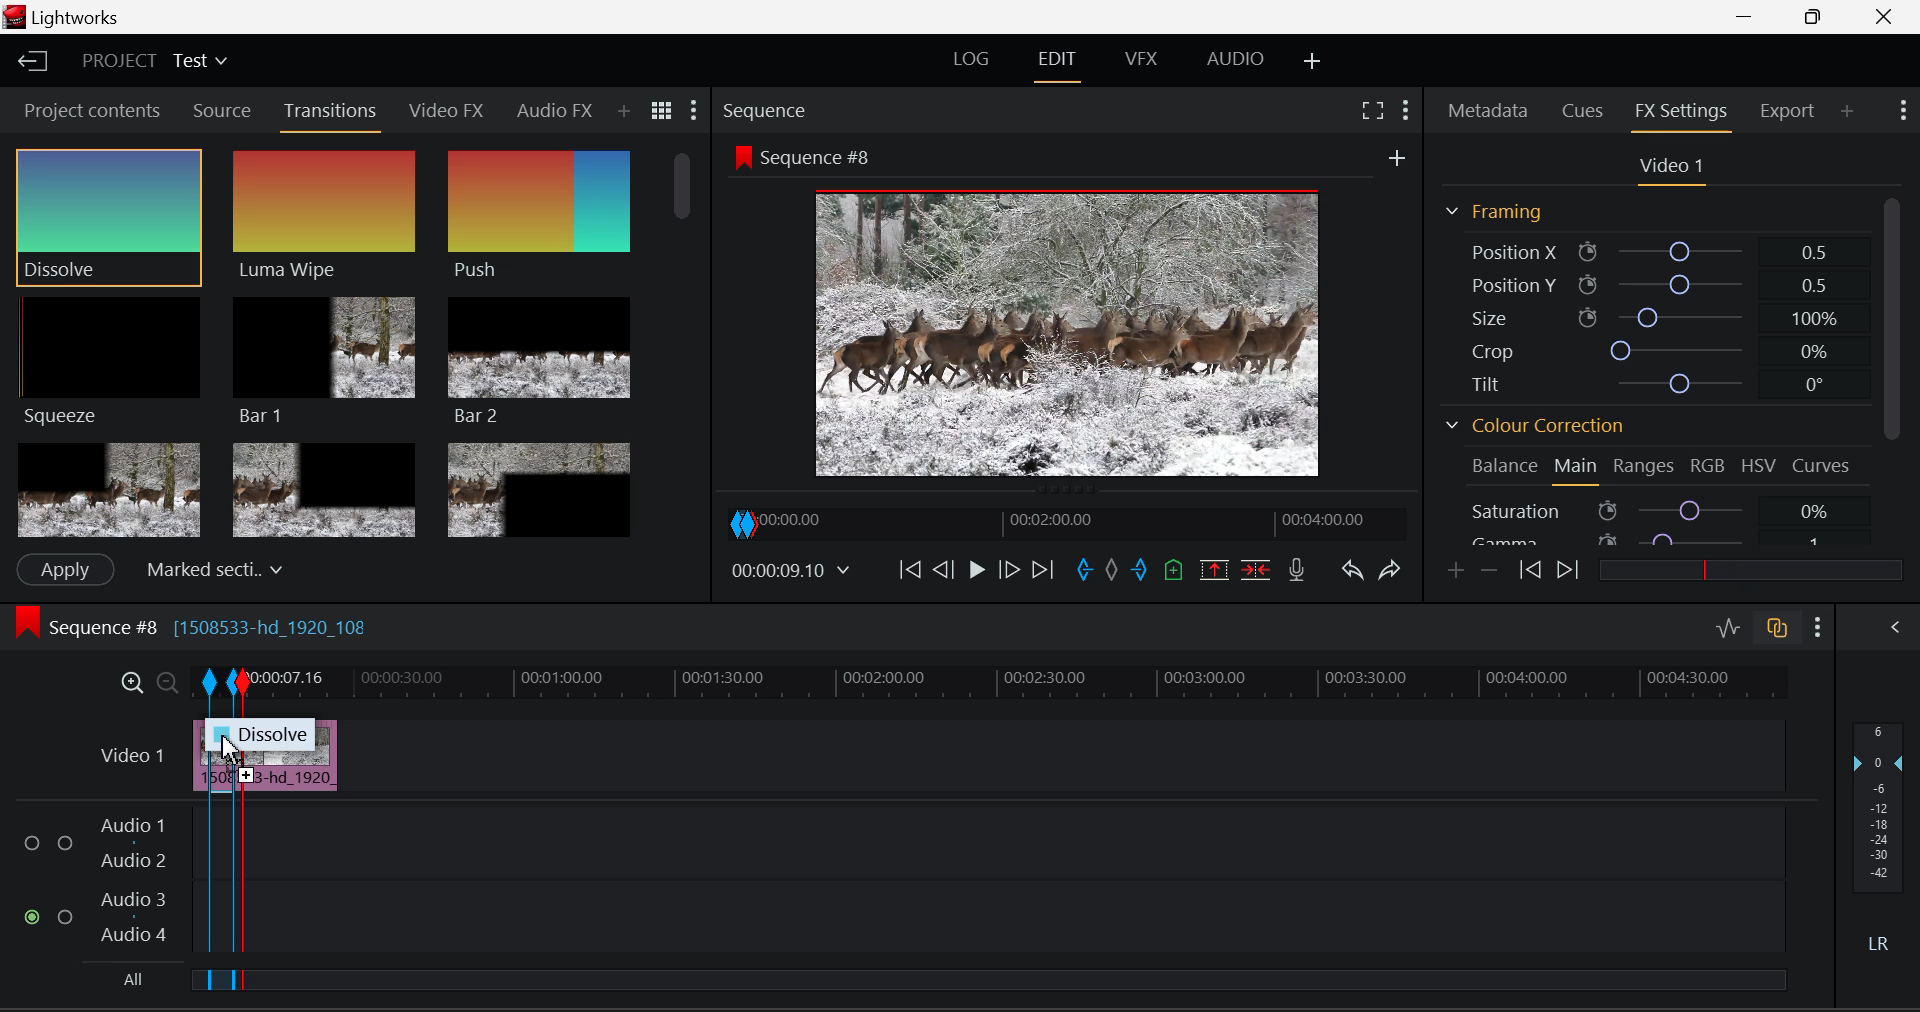  I want to click on Mark Out, so click(1140, 573).